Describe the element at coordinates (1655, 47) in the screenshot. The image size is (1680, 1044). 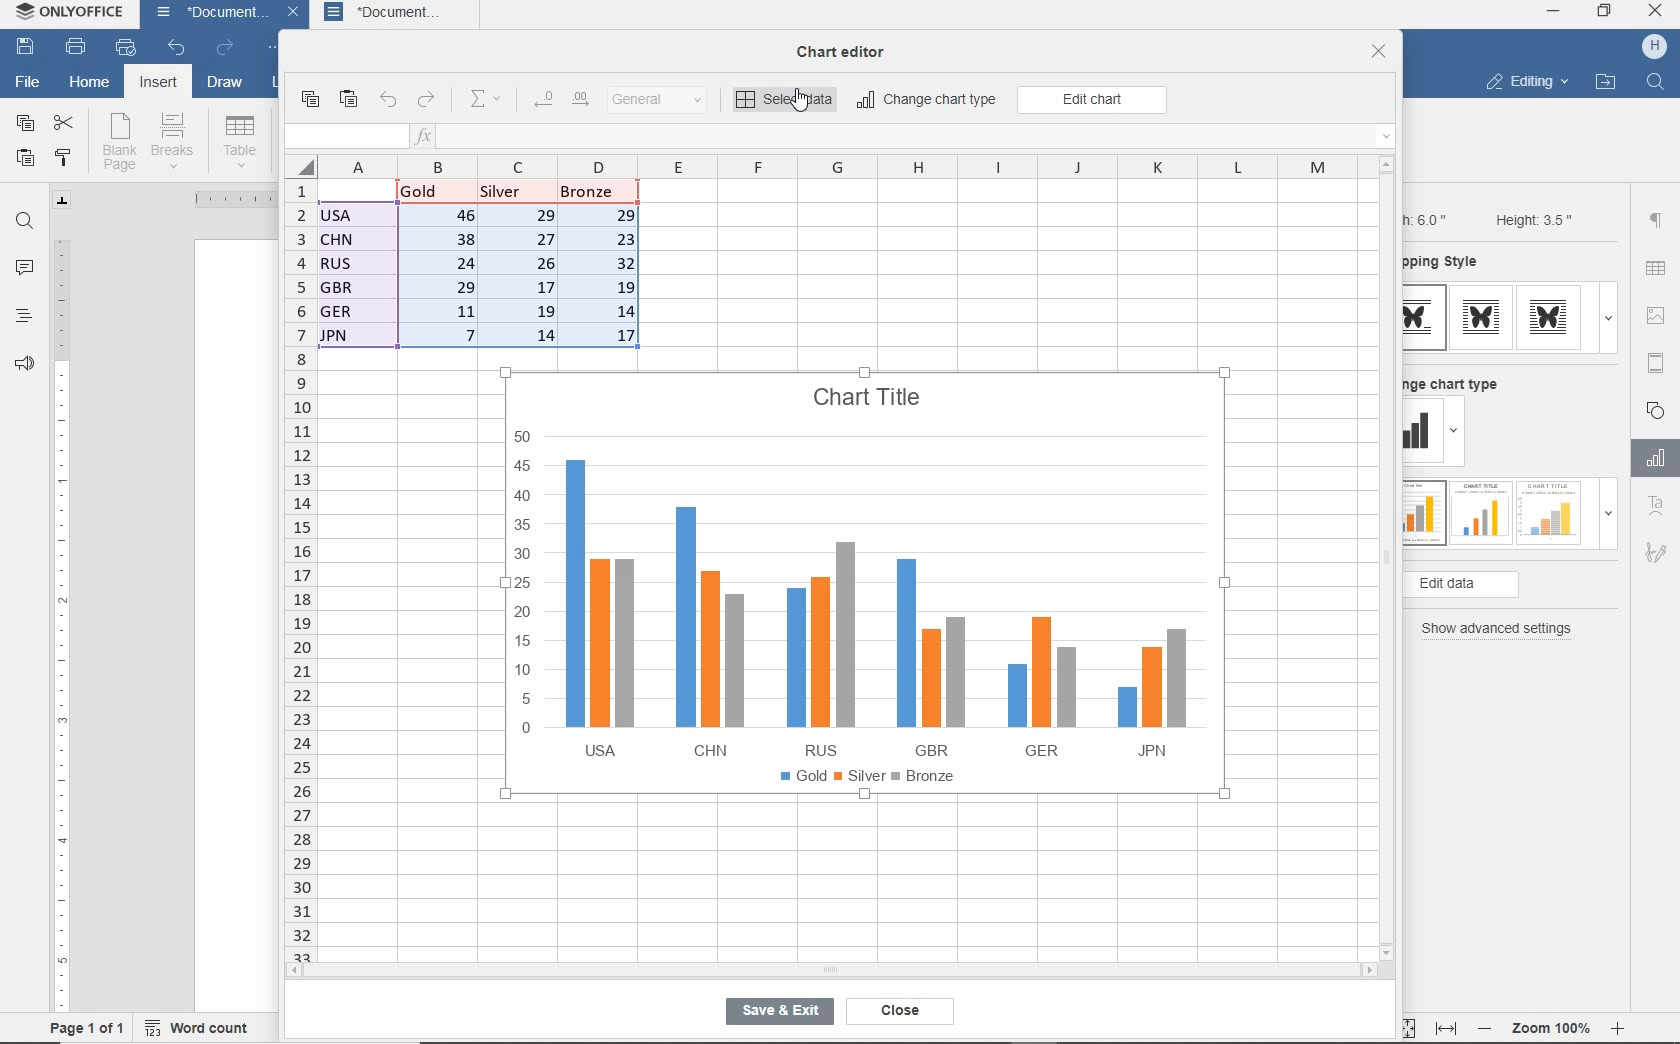
I see `hp` at that location.